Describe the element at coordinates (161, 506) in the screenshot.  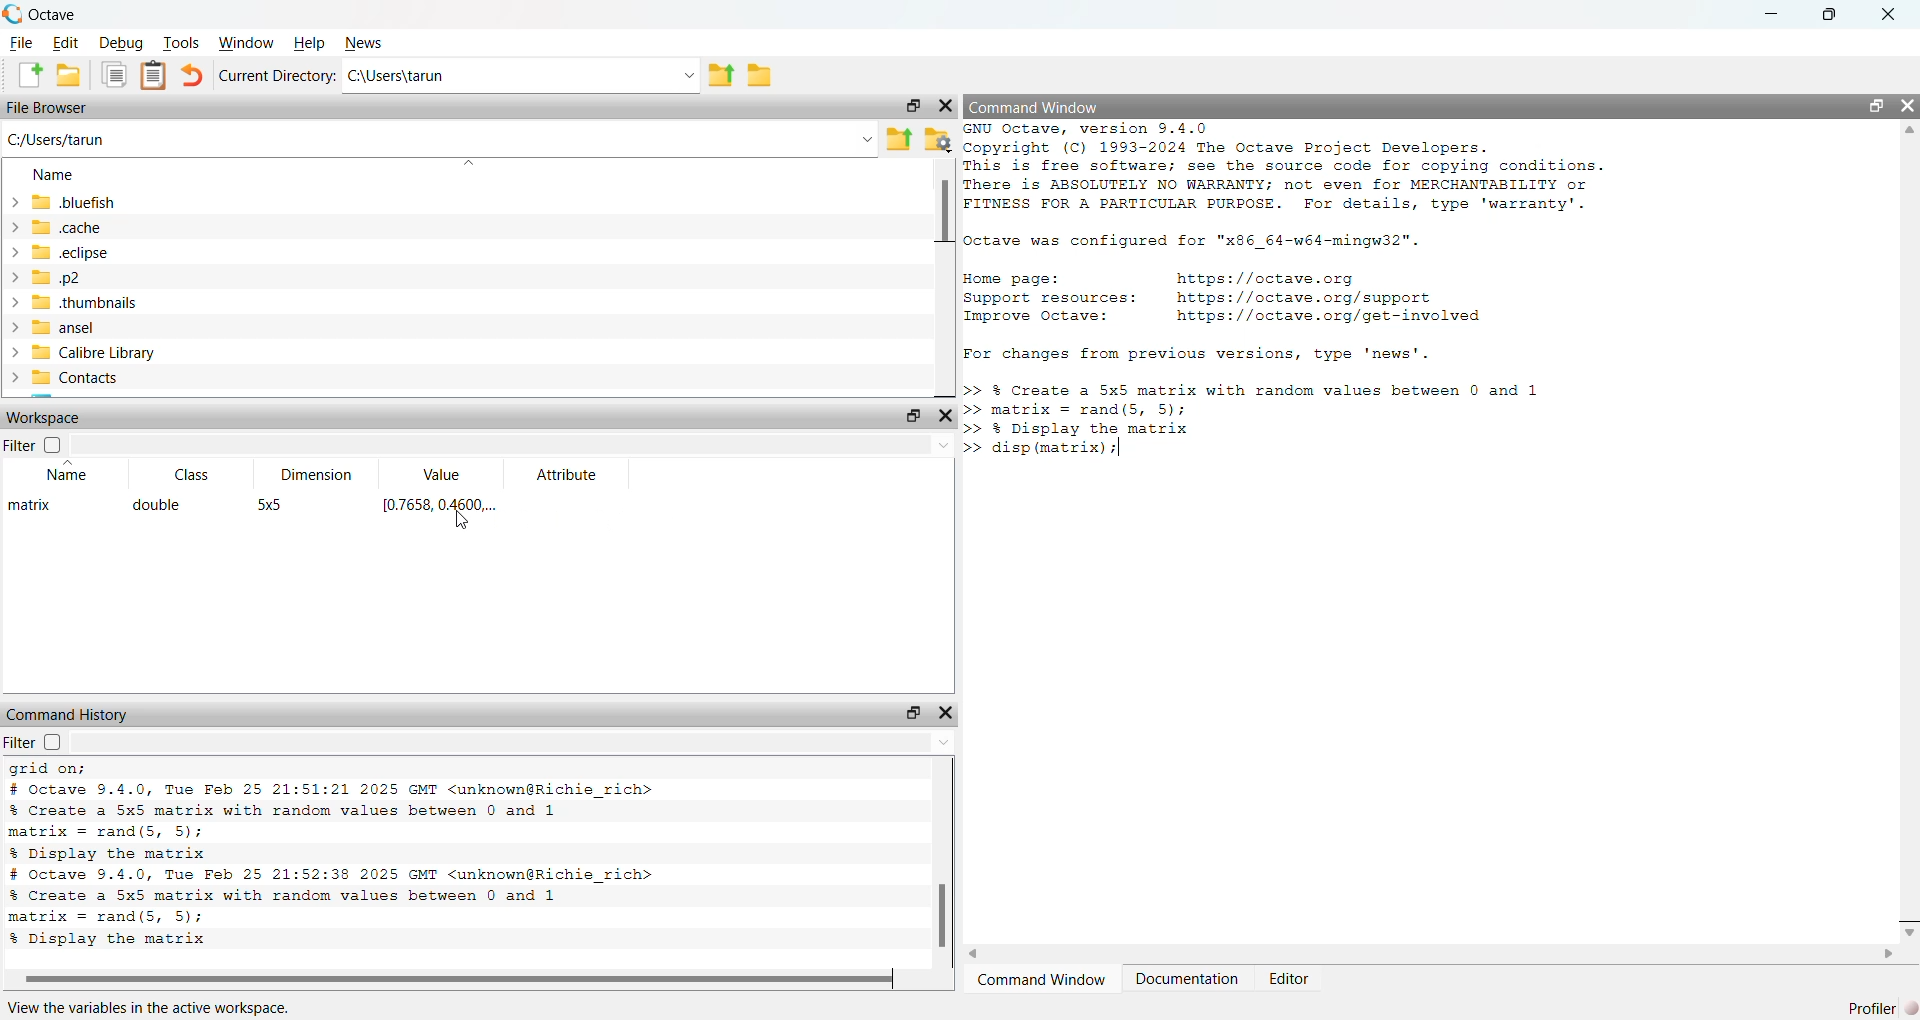
I see `double` at that location.